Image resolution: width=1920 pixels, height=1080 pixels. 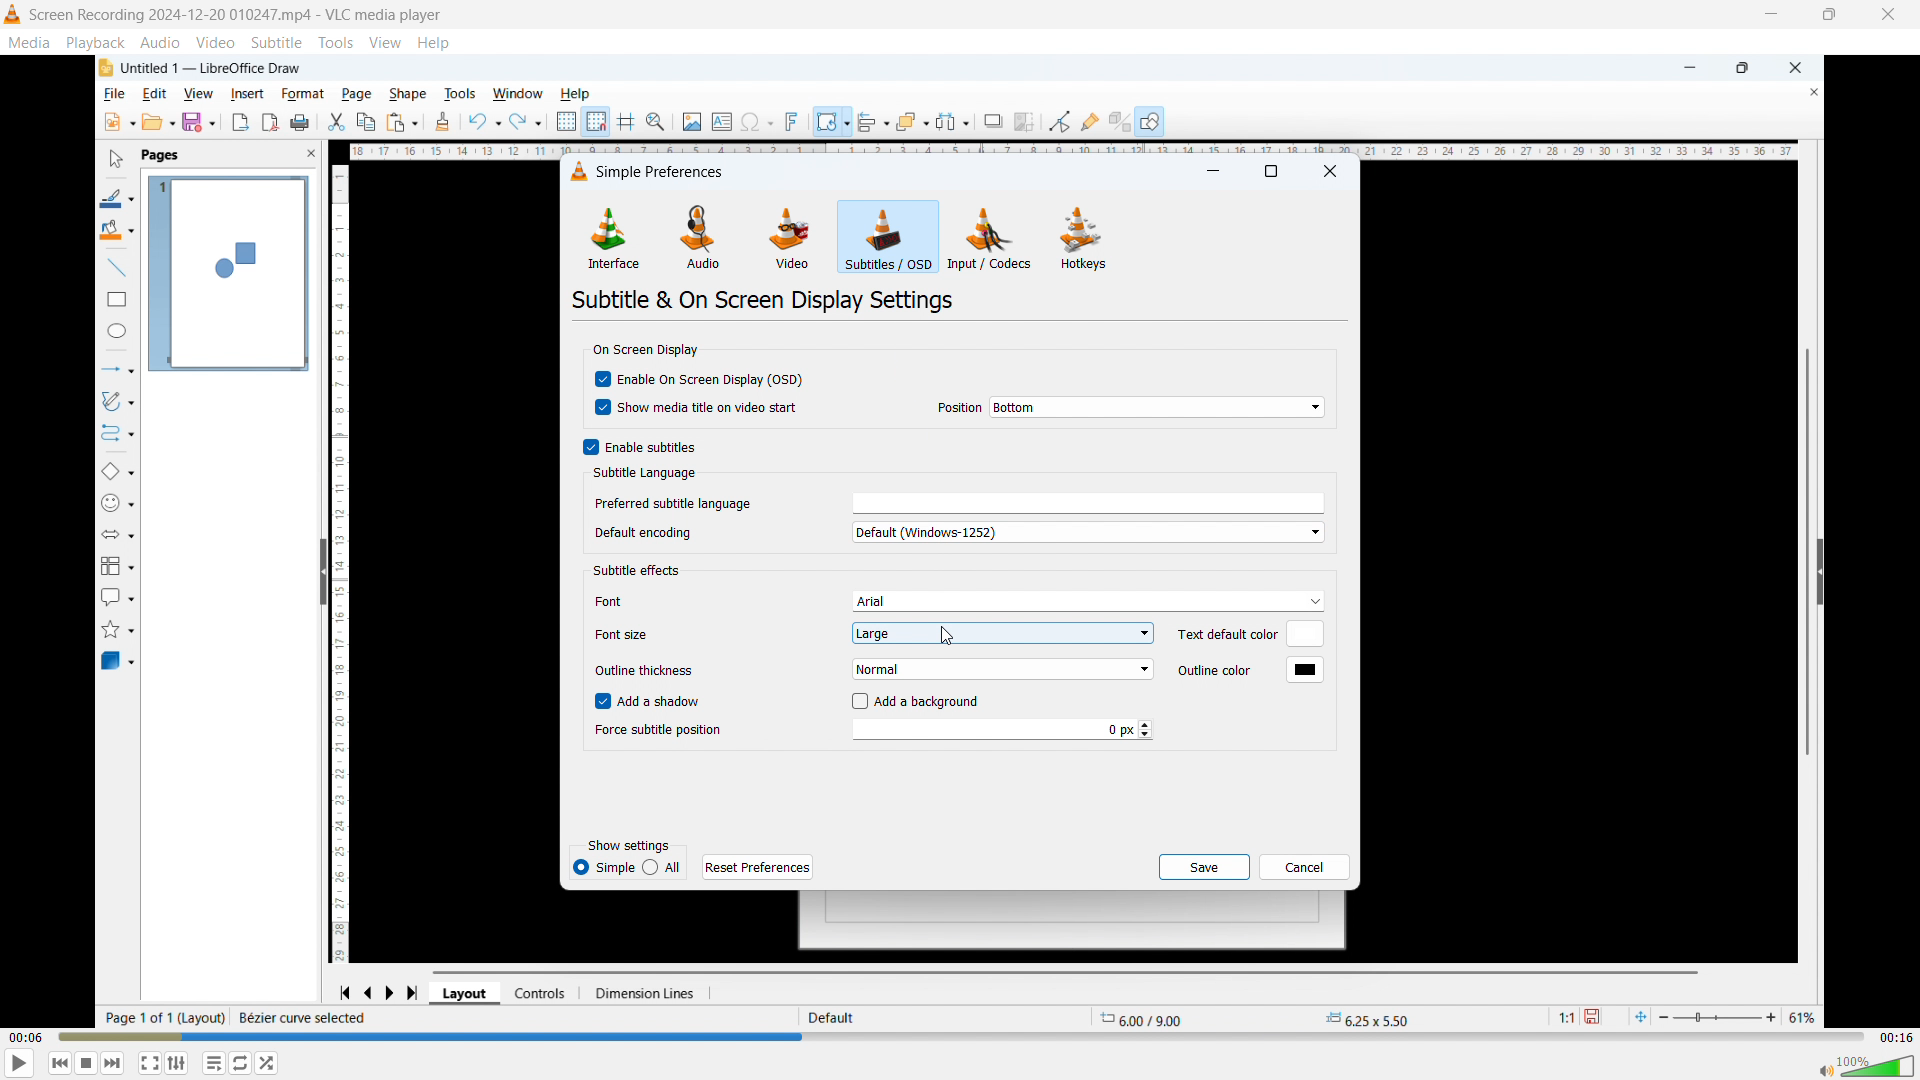 I want to click on Subtitle language , so click(x=645, y=473).